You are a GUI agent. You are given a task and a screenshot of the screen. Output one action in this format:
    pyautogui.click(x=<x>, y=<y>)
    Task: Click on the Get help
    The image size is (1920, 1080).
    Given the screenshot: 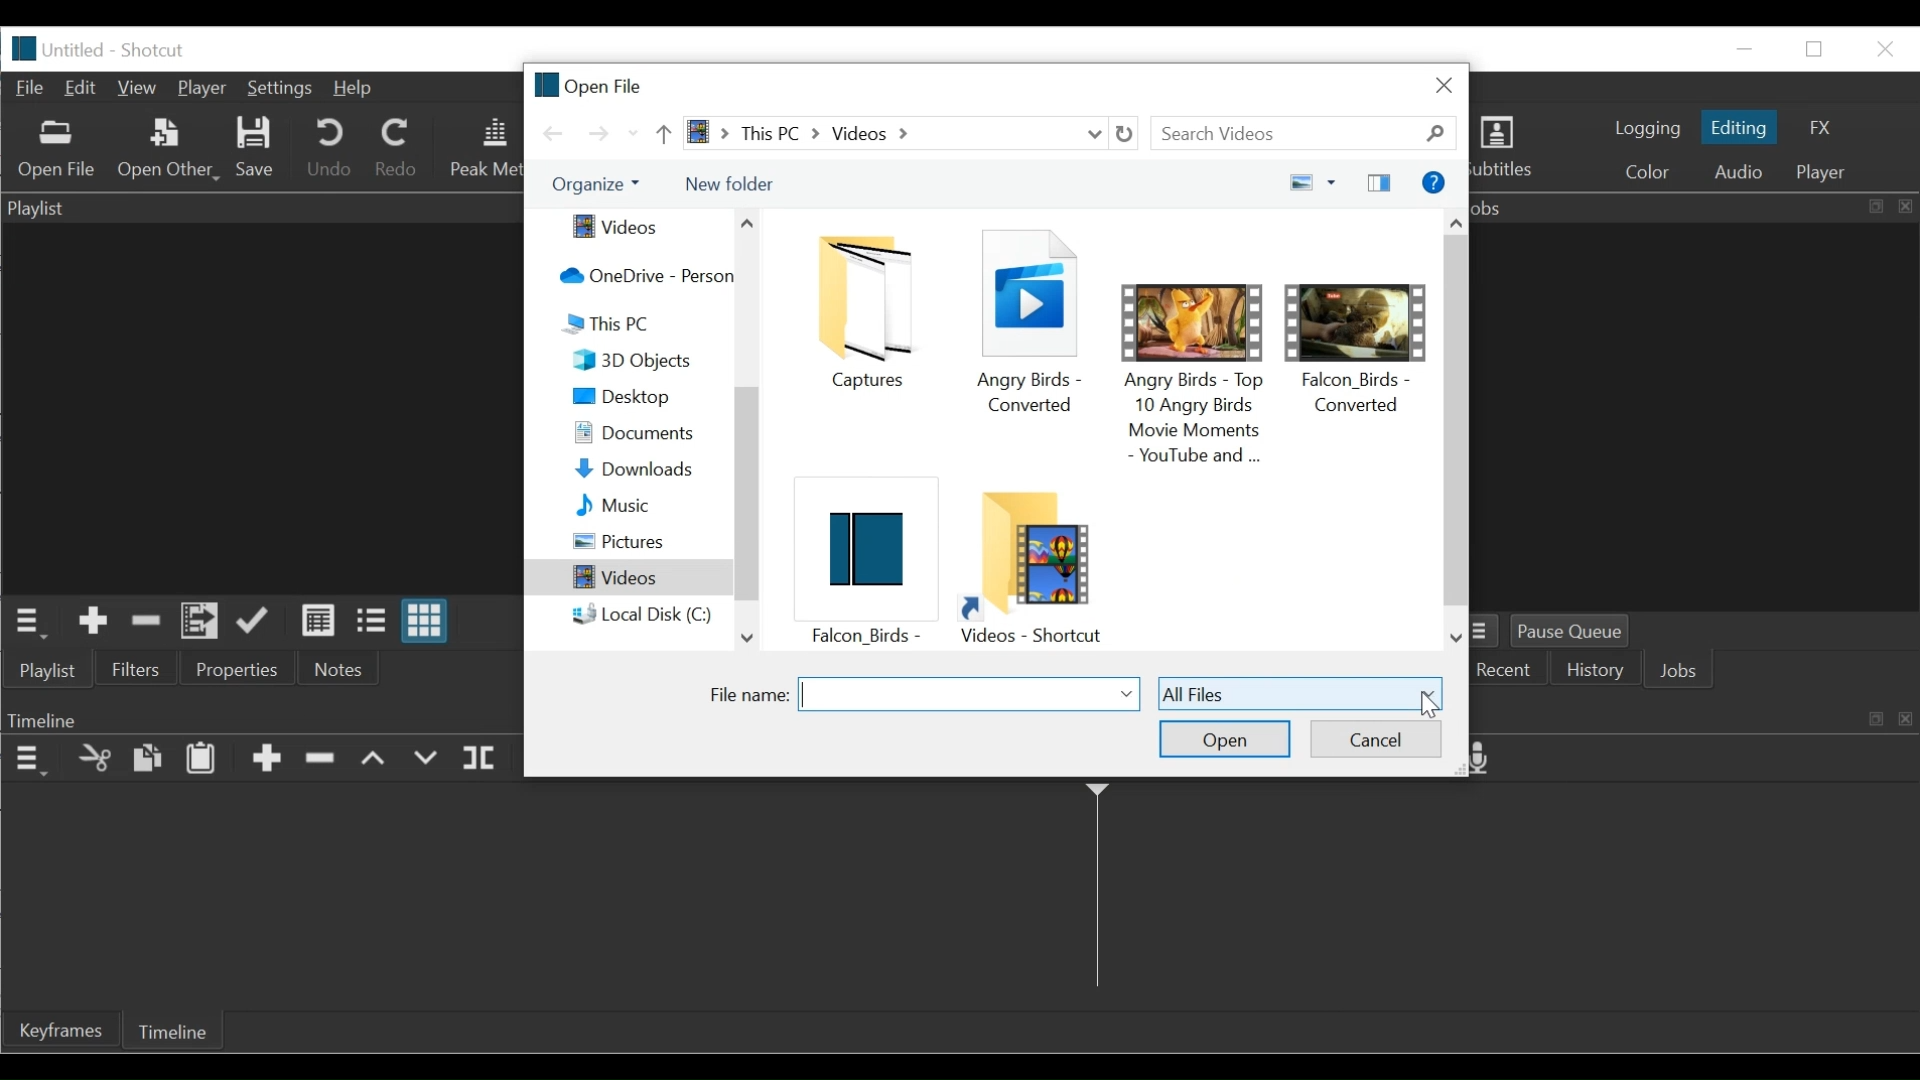 What is the action you would take?
    pyautogui.click(x=1432, y=182)
    